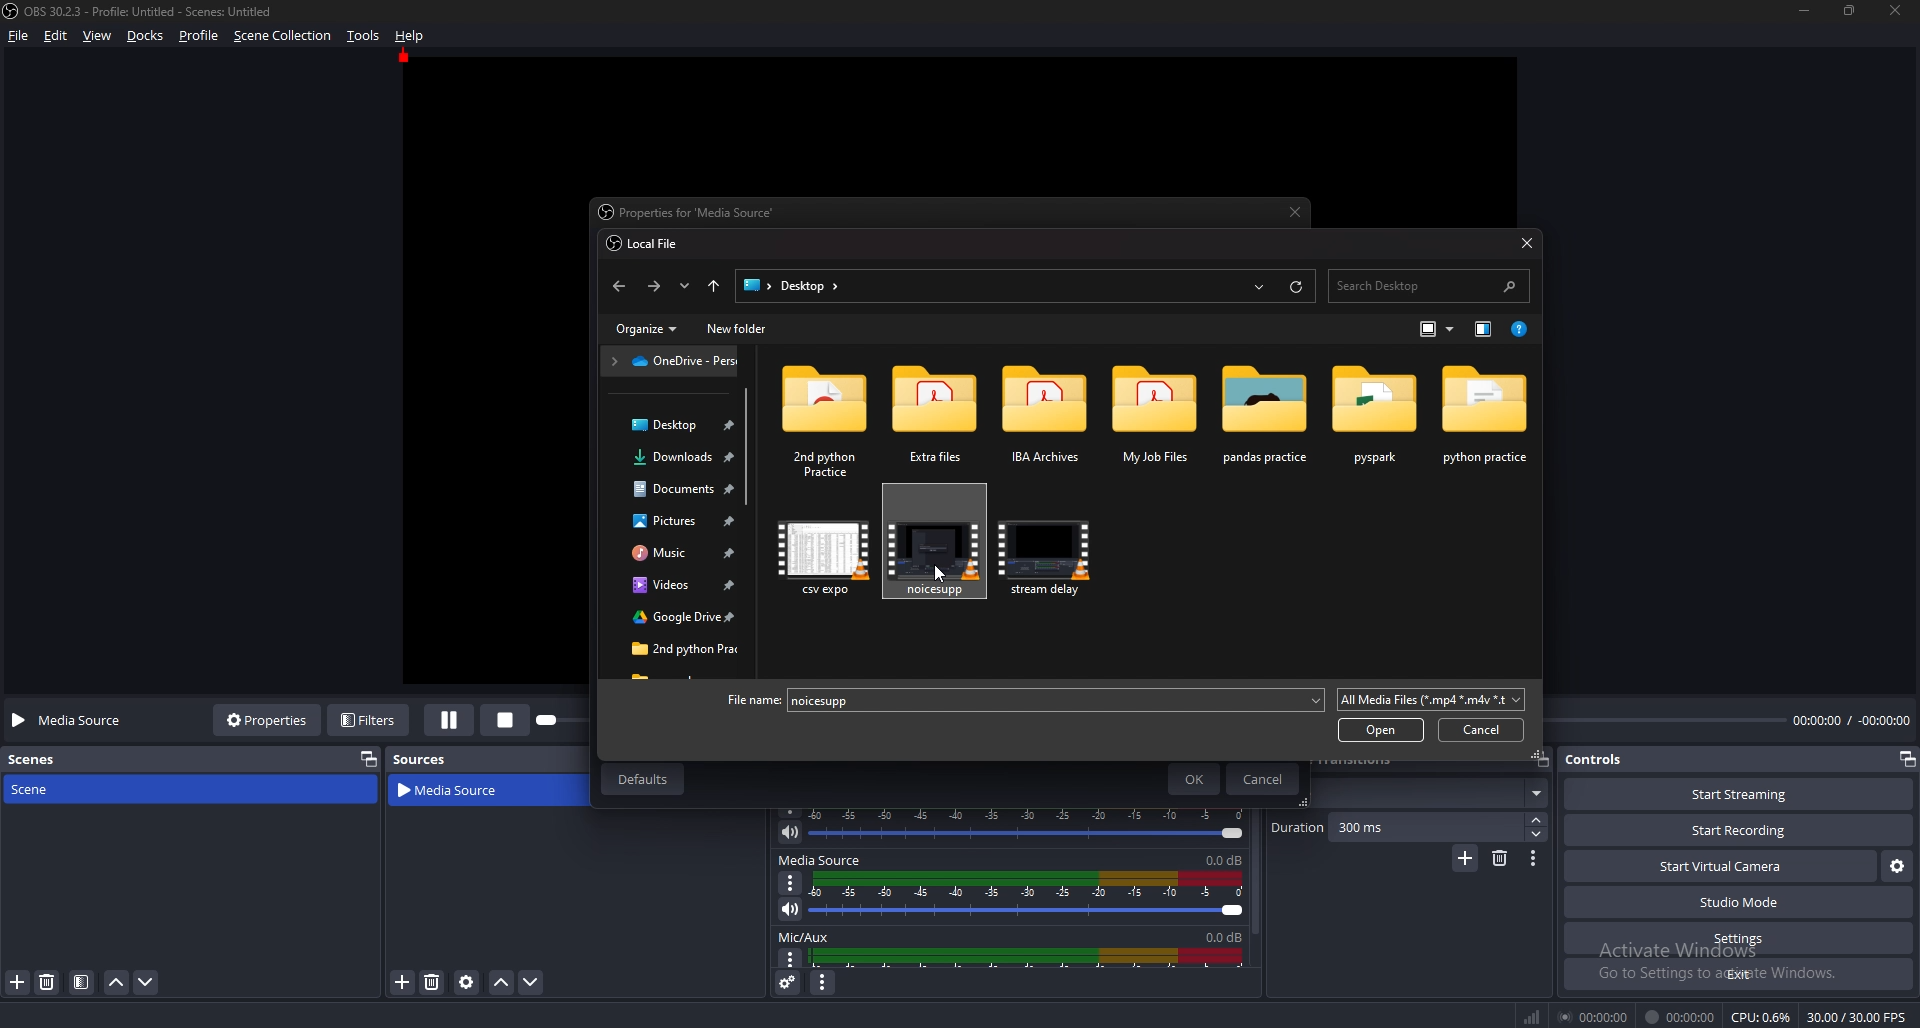  Describe the element at coordinates (1032, 957) in the screenshot. I see `mic/aux volume` at that location.